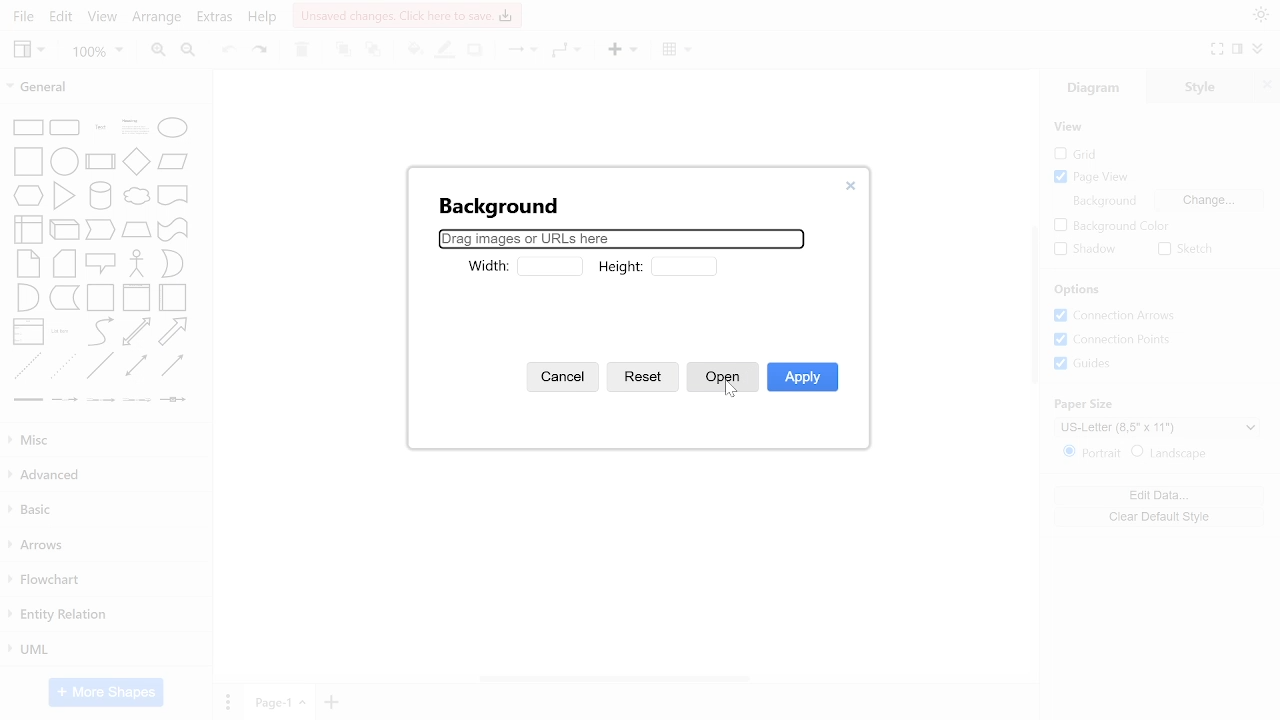 The width and height of the screenshot is (1280, 720). Describe the element at coordinates (485, 267) in the screenshot. I see `Width` at that location.